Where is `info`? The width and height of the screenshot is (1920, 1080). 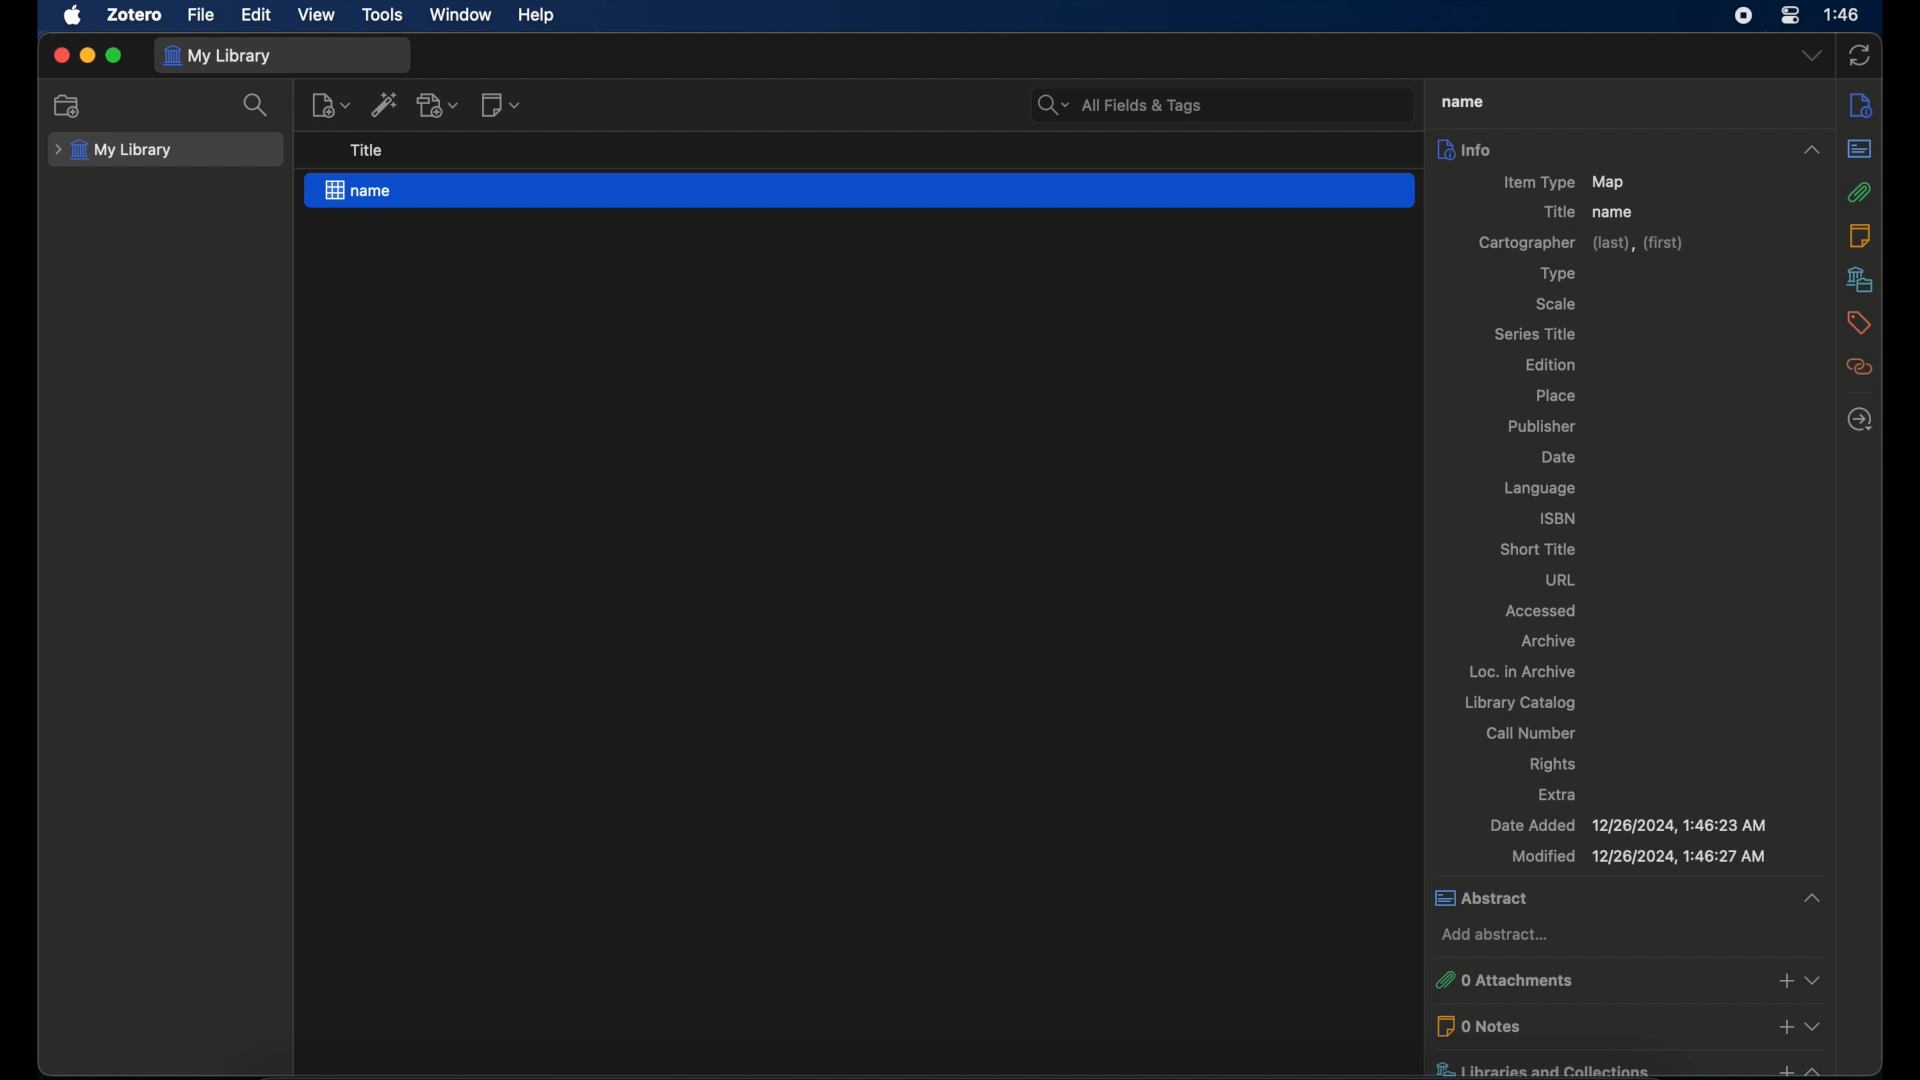
info is located at coordinates (1607, 150).